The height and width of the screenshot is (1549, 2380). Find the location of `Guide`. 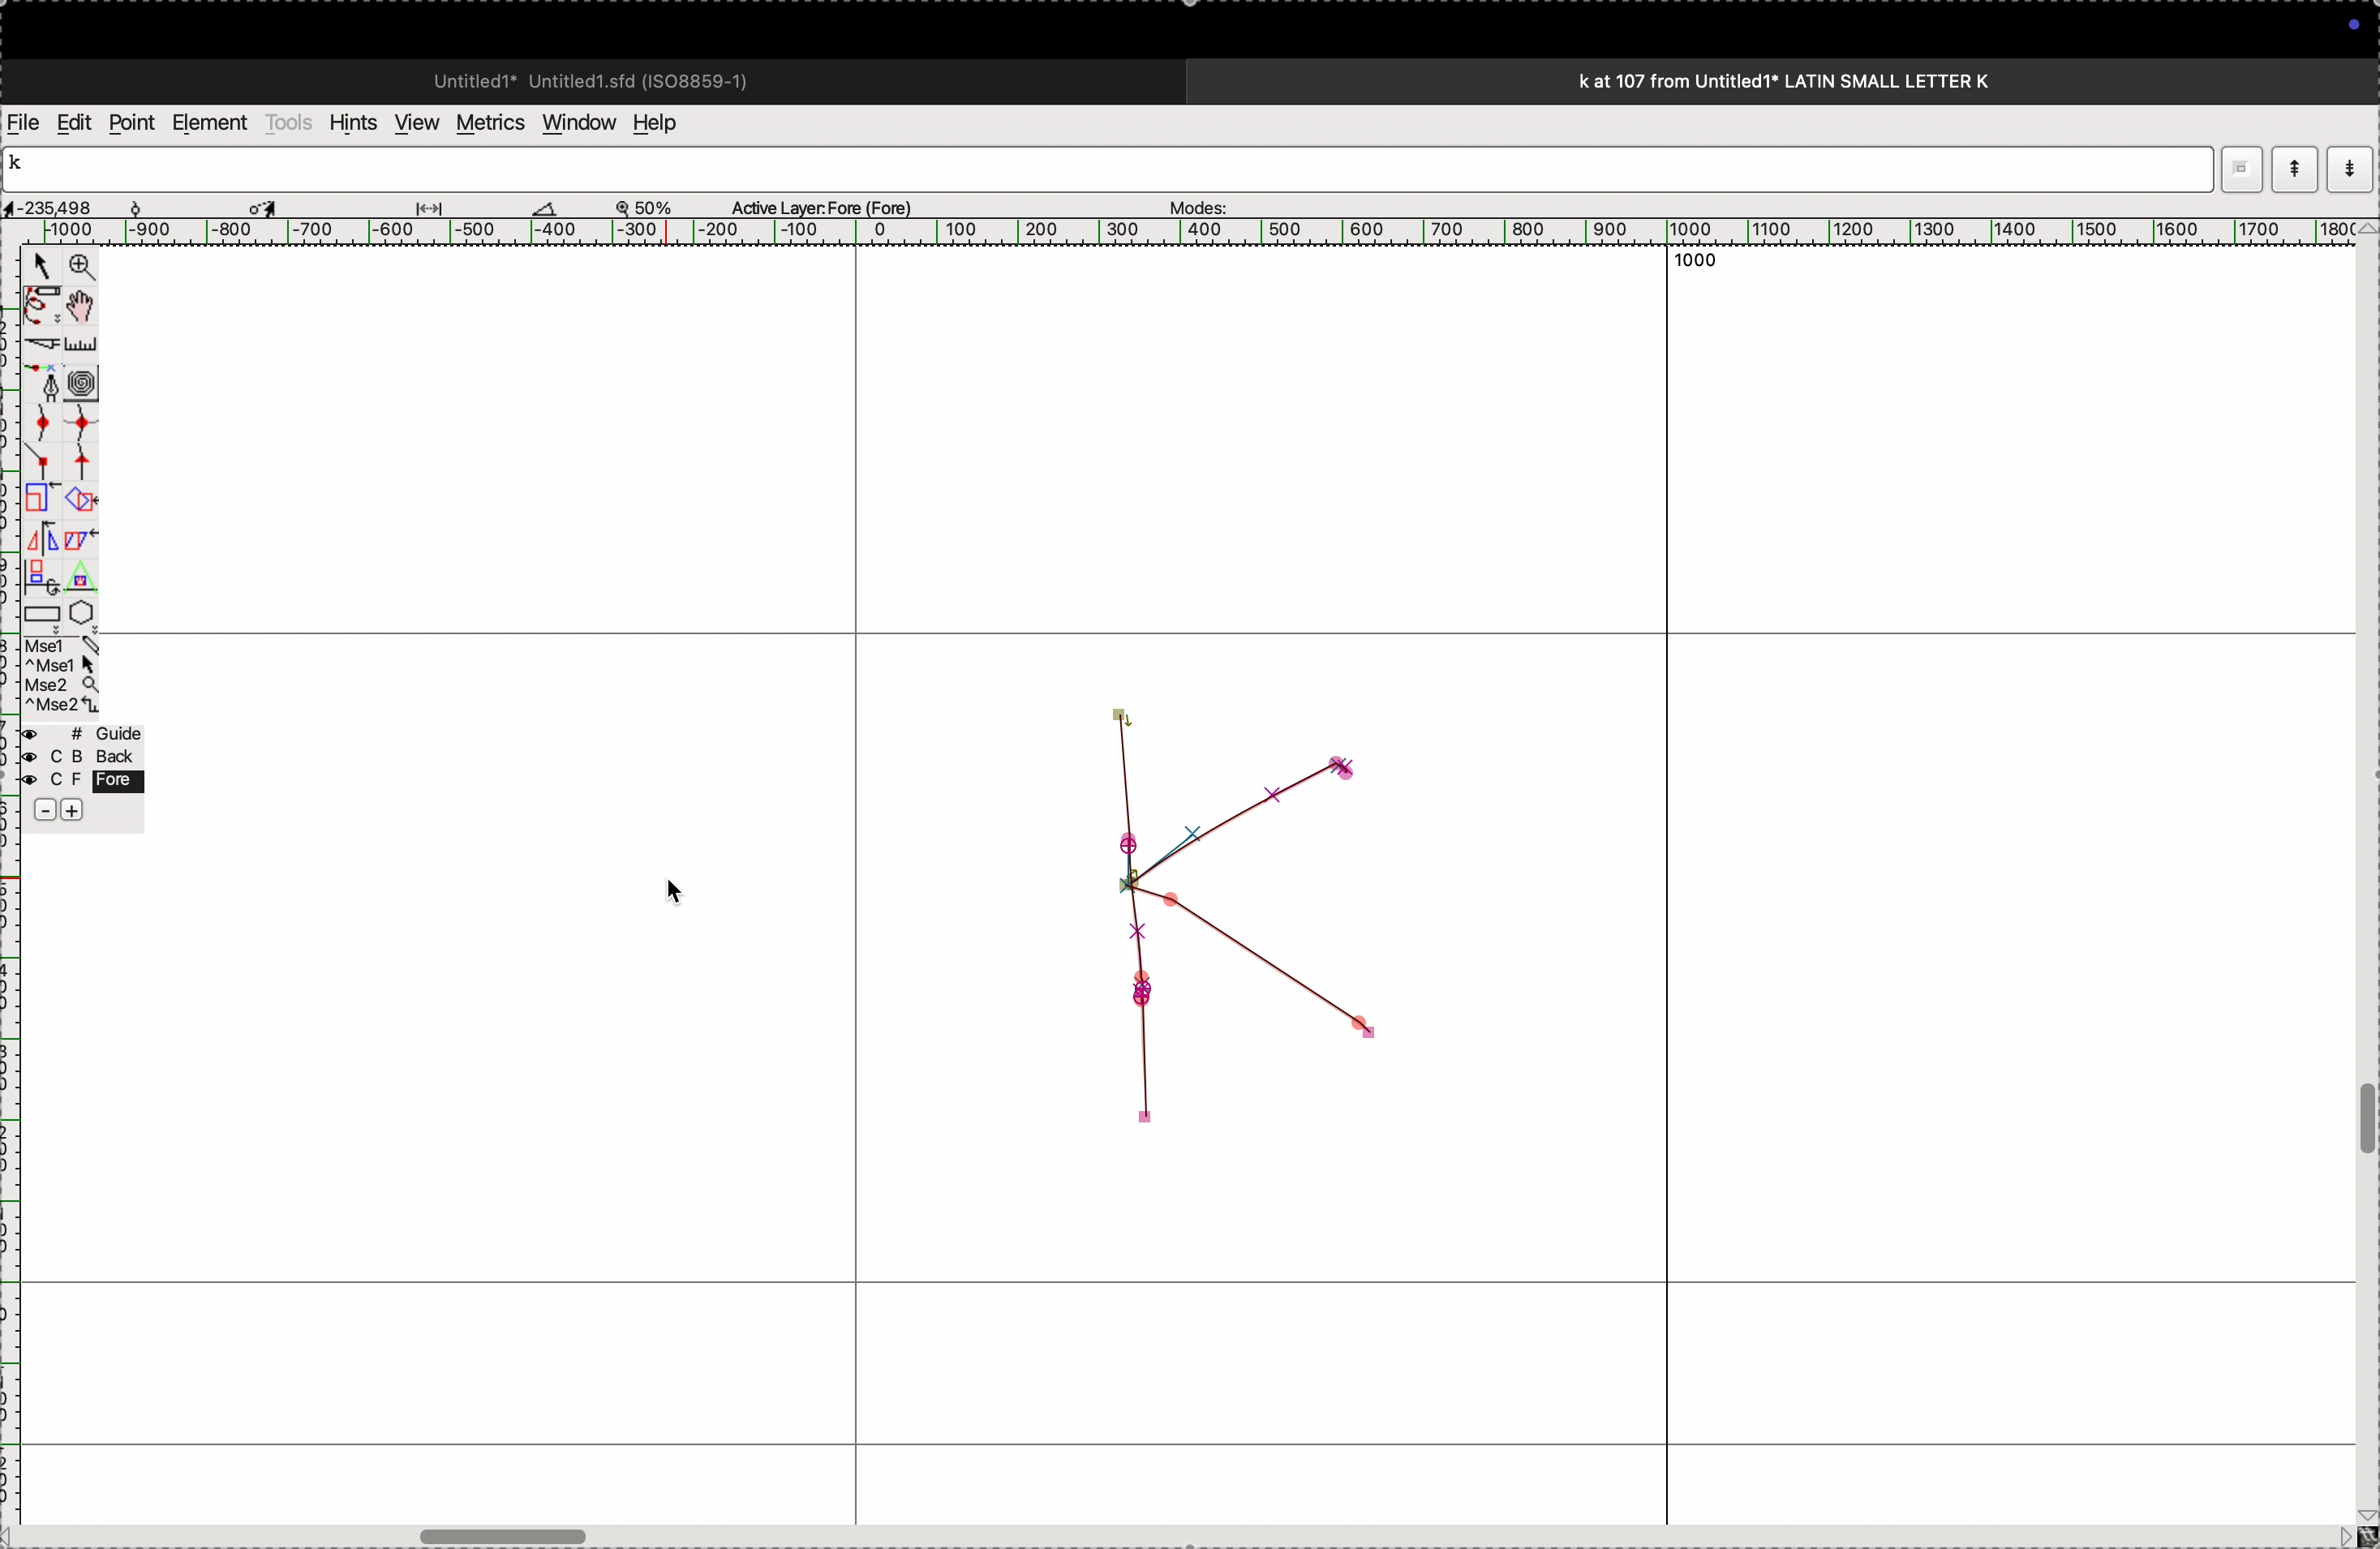

Guide is located at coordinates (81, 774).